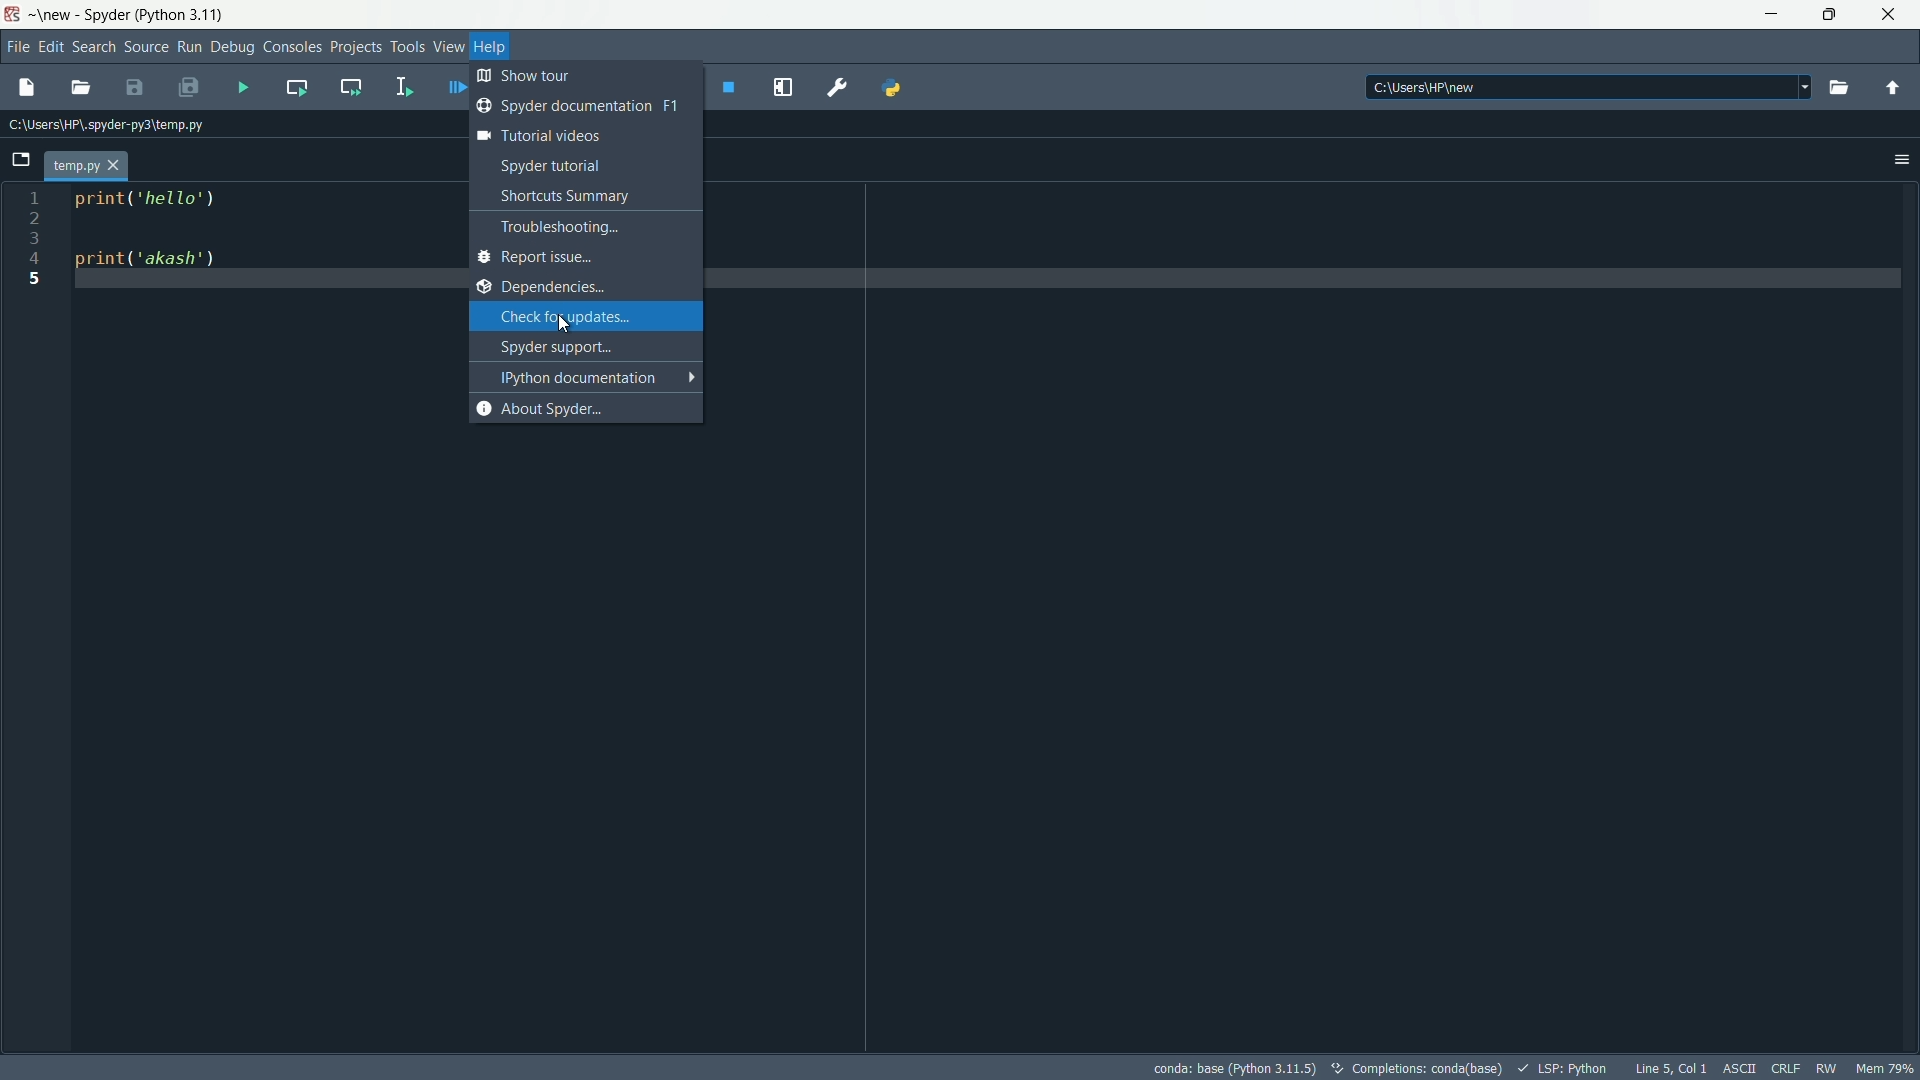 The height and width of the screenshot is (1080, 1920). I want to click on rw, so click(1829, 1069).